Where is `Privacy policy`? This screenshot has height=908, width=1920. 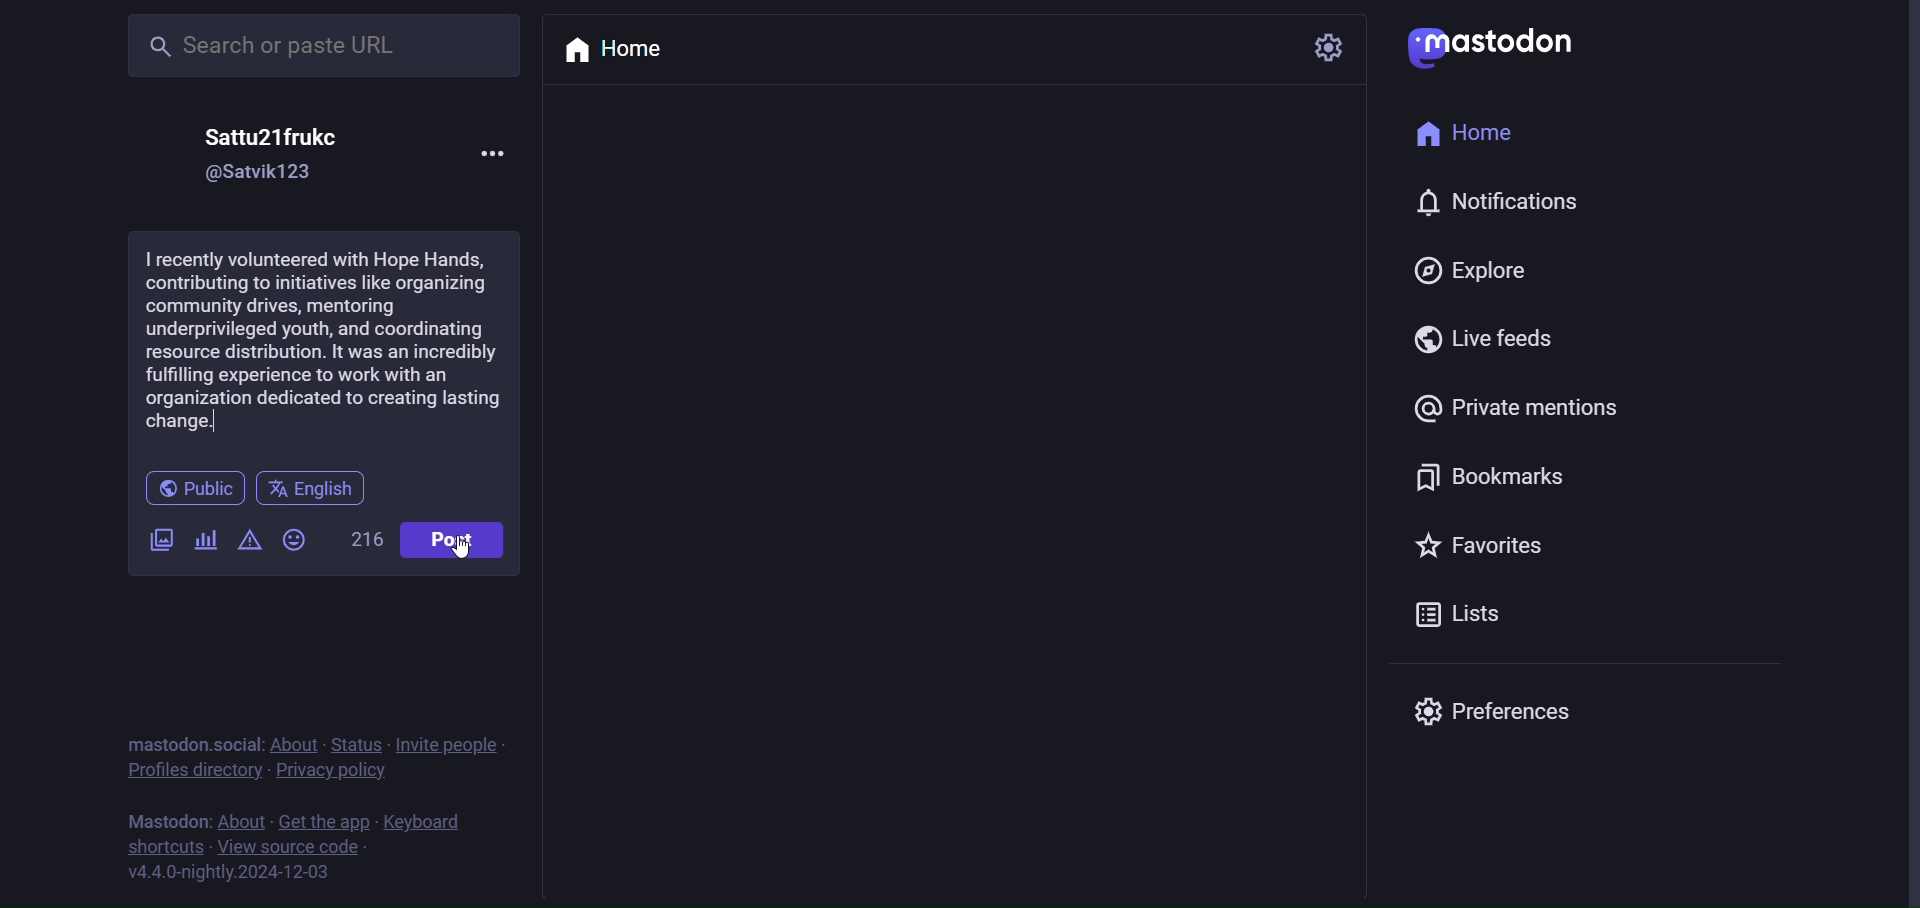 Privacy policy is located at coordinates (335, 775).